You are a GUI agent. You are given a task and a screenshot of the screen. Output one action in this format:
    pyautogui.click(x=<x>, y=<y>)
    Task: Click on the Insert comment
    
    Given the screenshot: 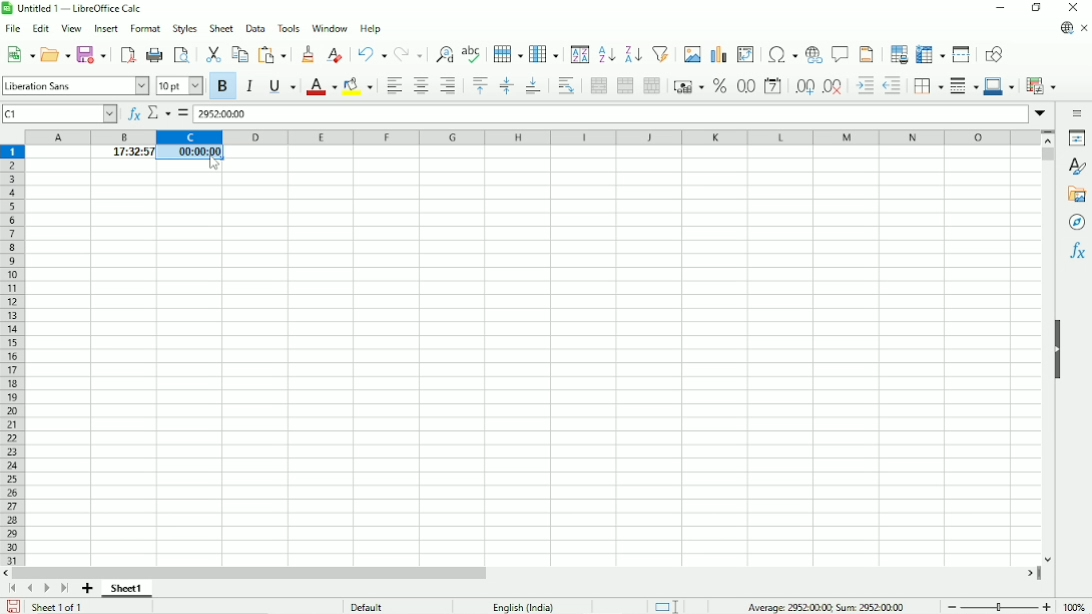 What is the action you would take?
    pyautogui.click(x=840, y=54)
    